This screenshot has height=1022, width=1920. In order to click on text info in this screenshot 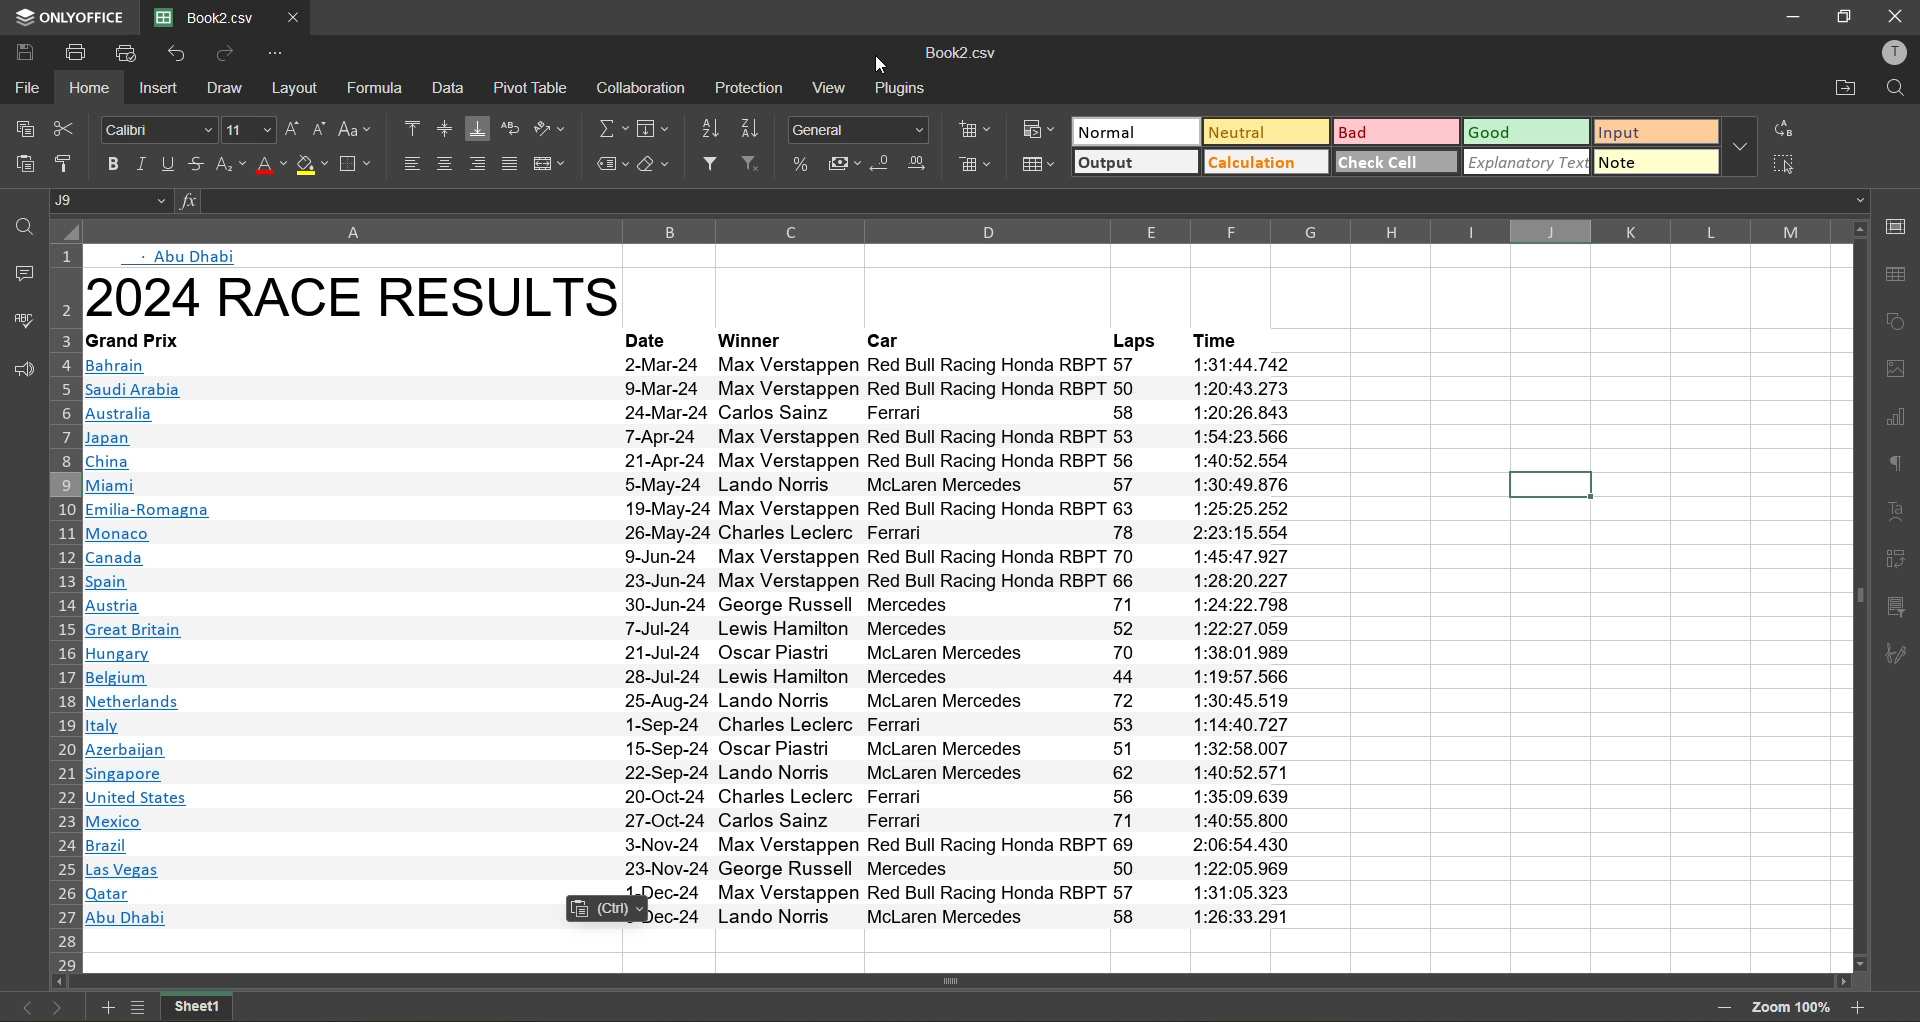, I will do `click(690, 509)`.